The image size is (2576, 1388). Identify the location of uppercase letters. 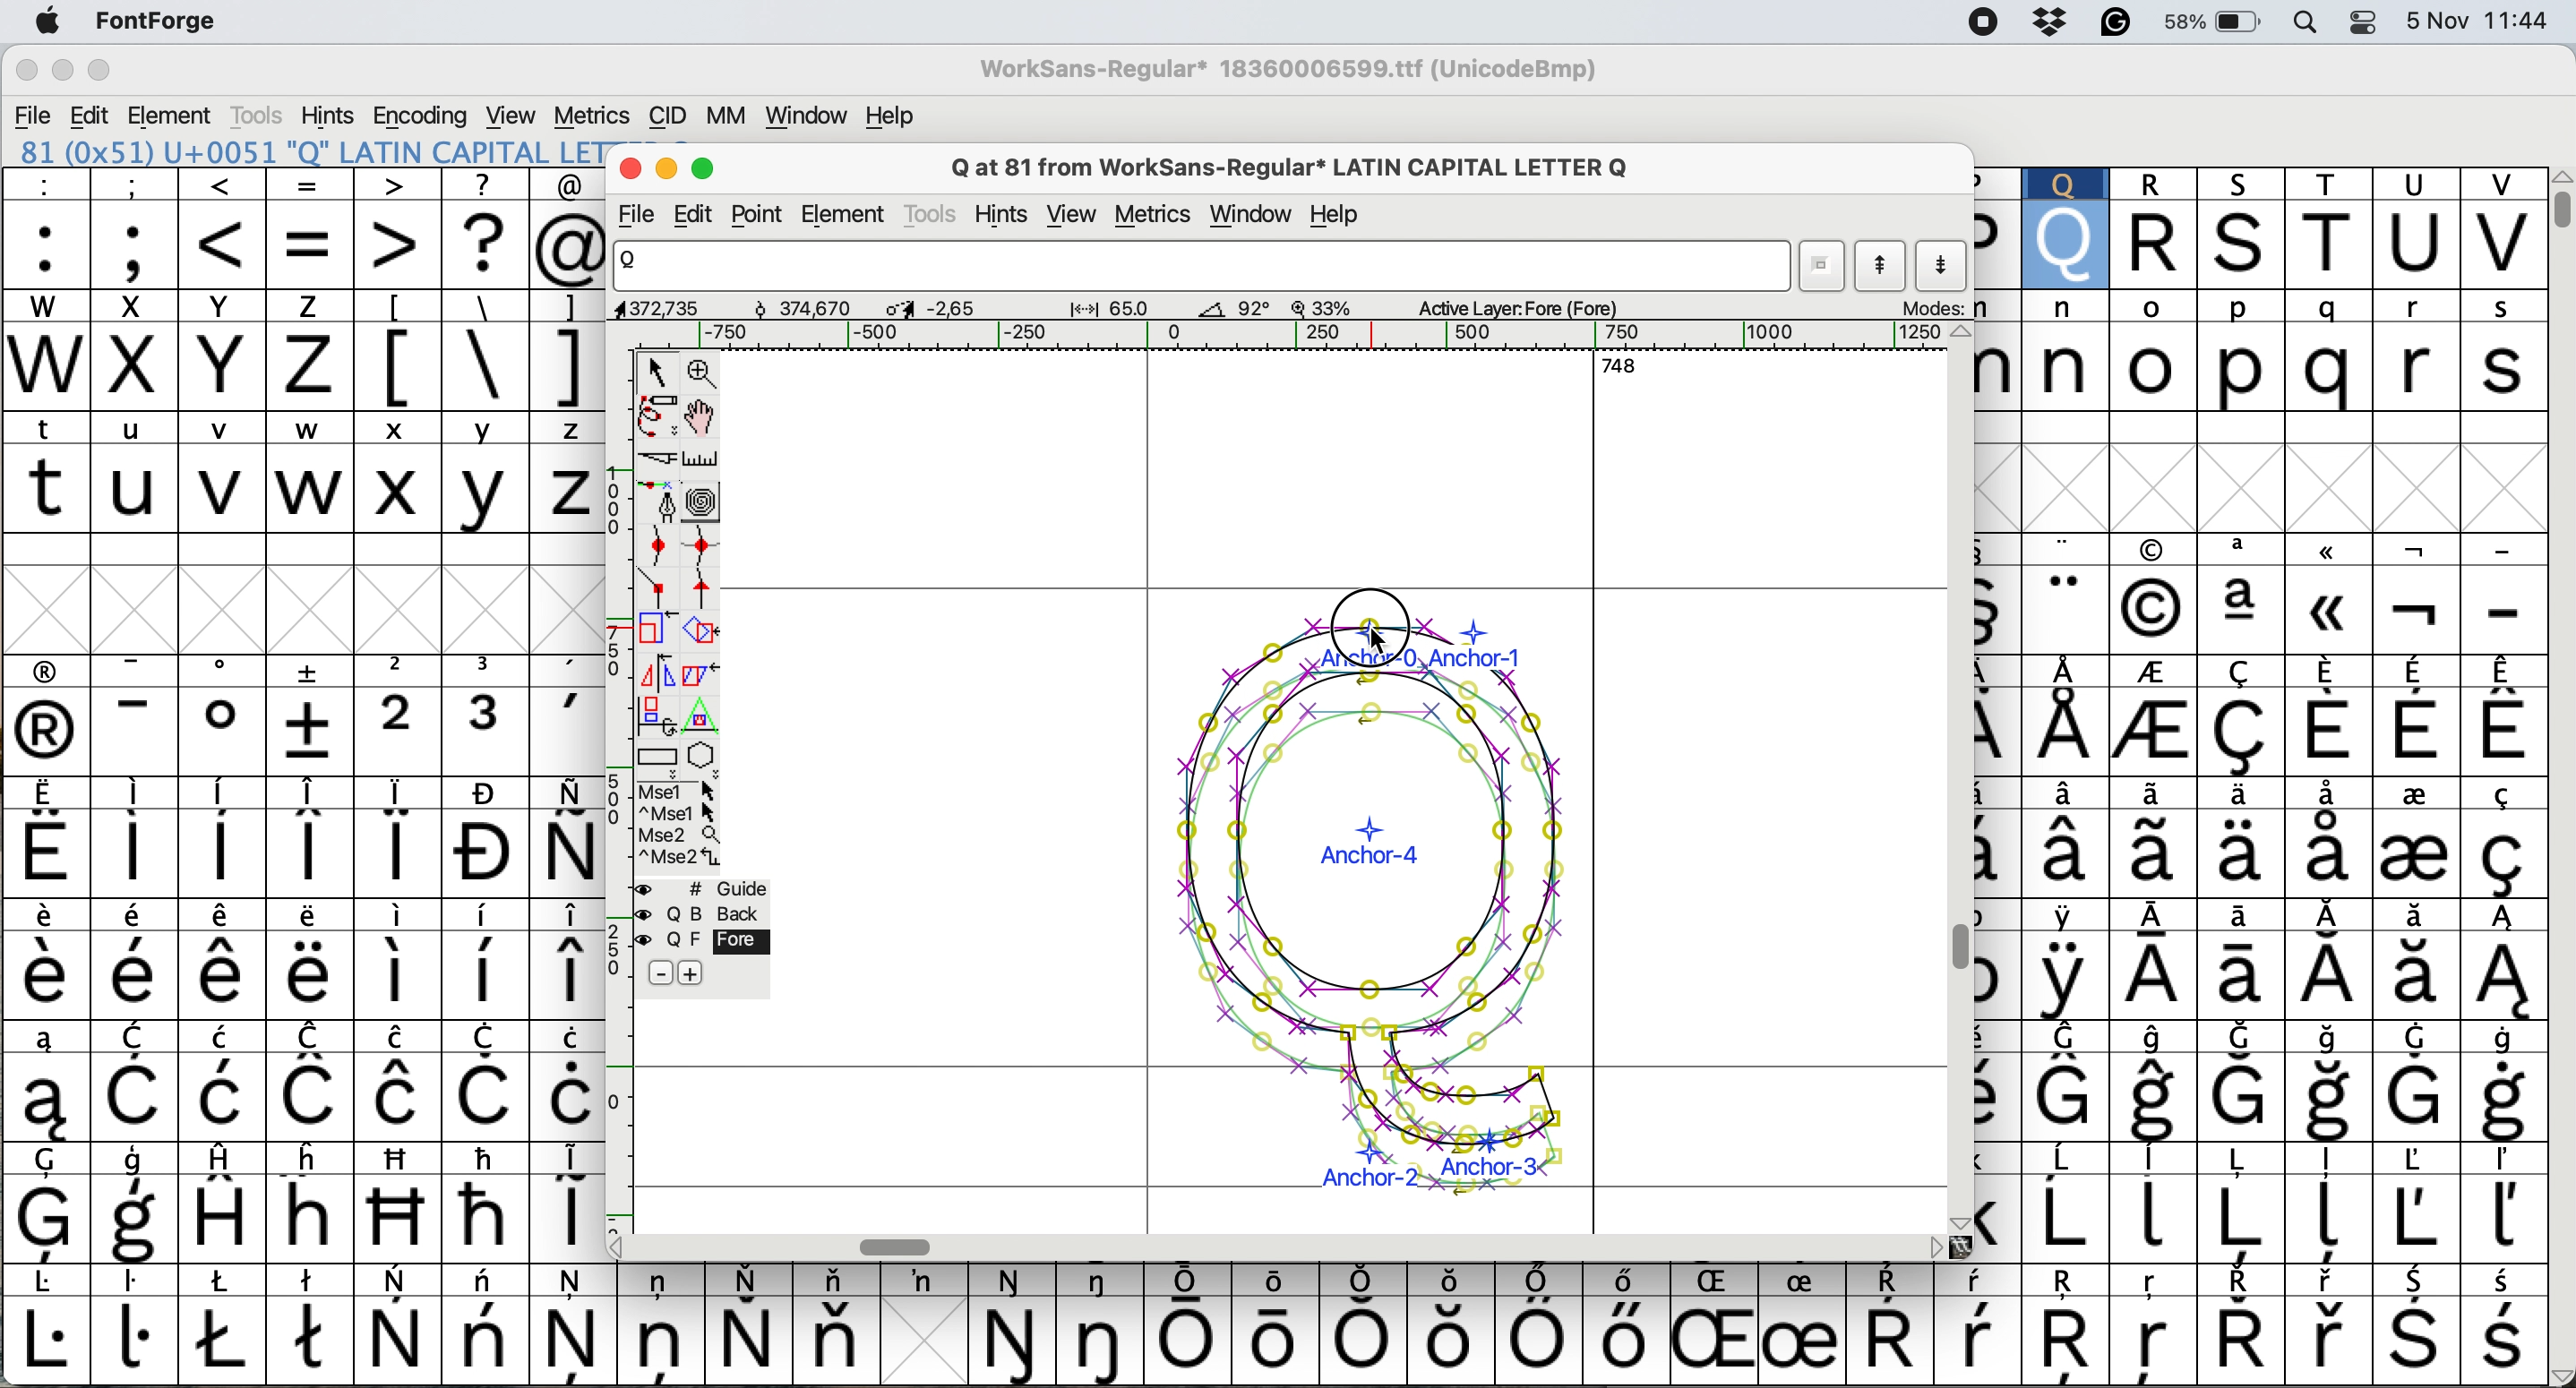
(2263, 226).